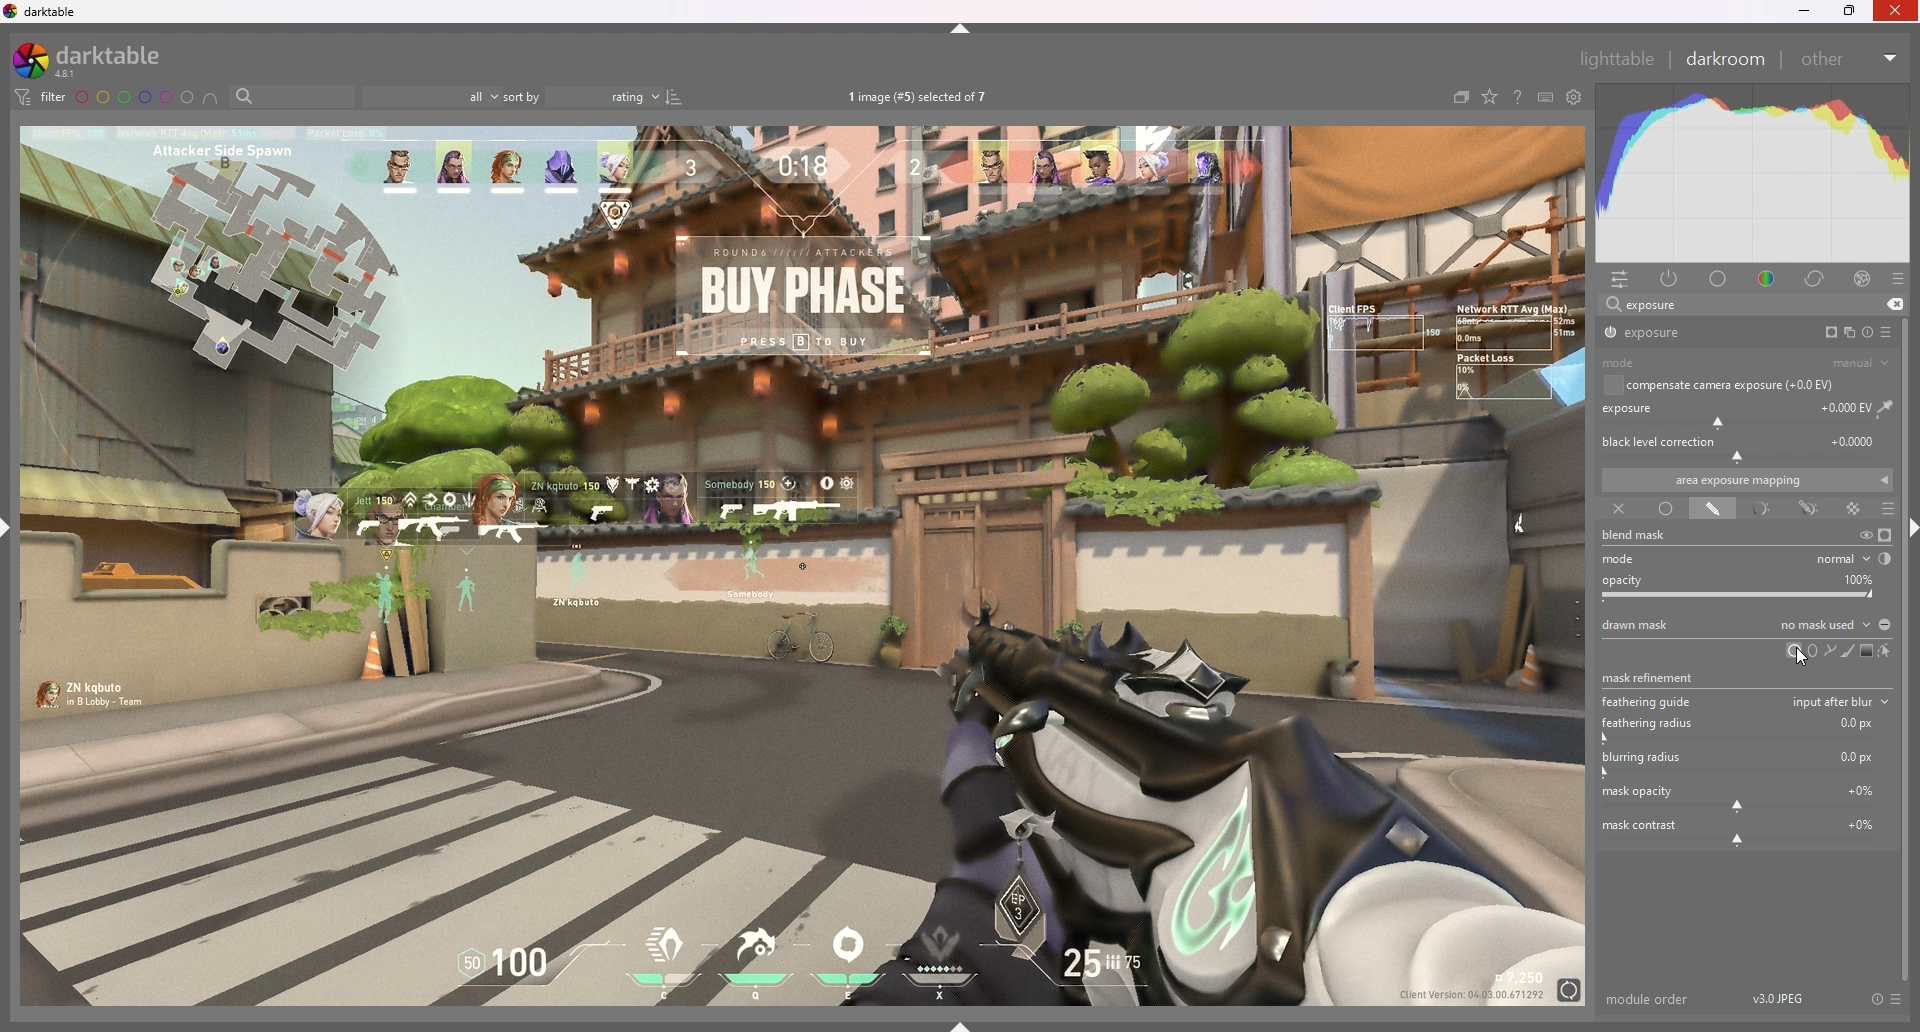  I want to click on scroll bar, so click(1912, 647).